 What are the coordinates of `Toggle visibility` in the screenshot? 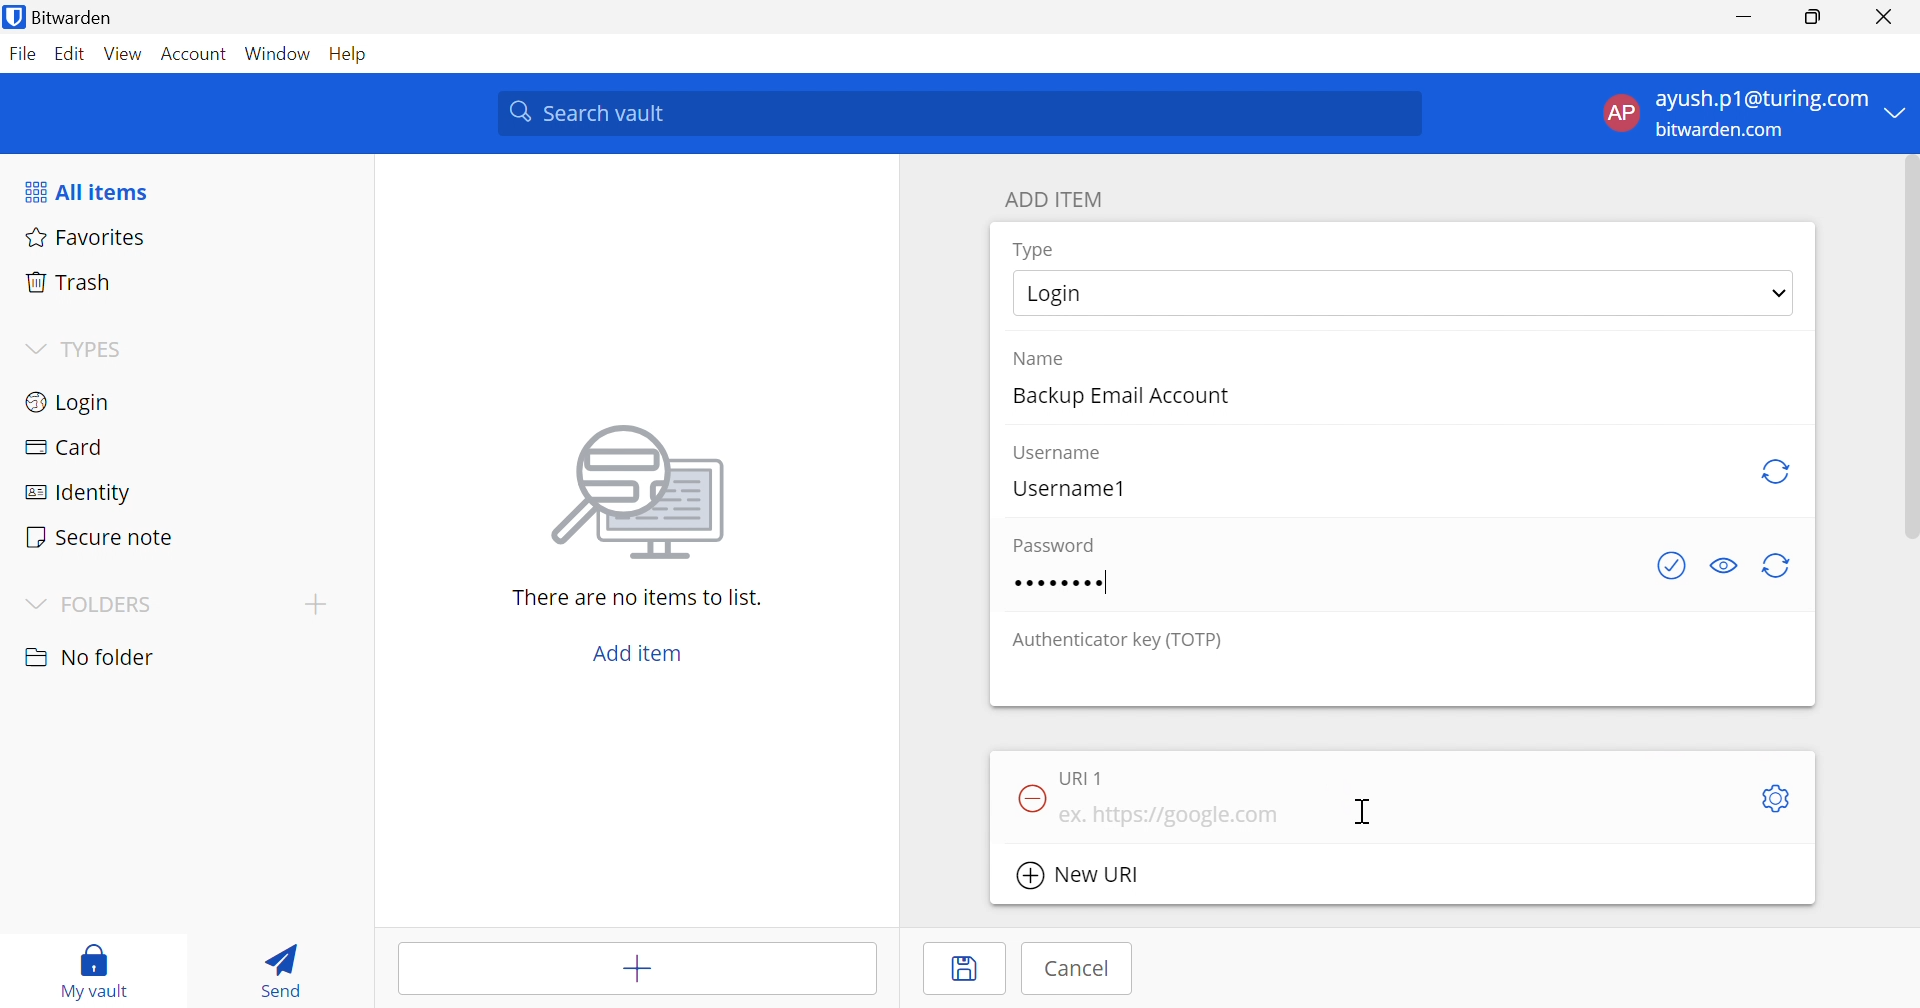 It's located at (1721, 566).